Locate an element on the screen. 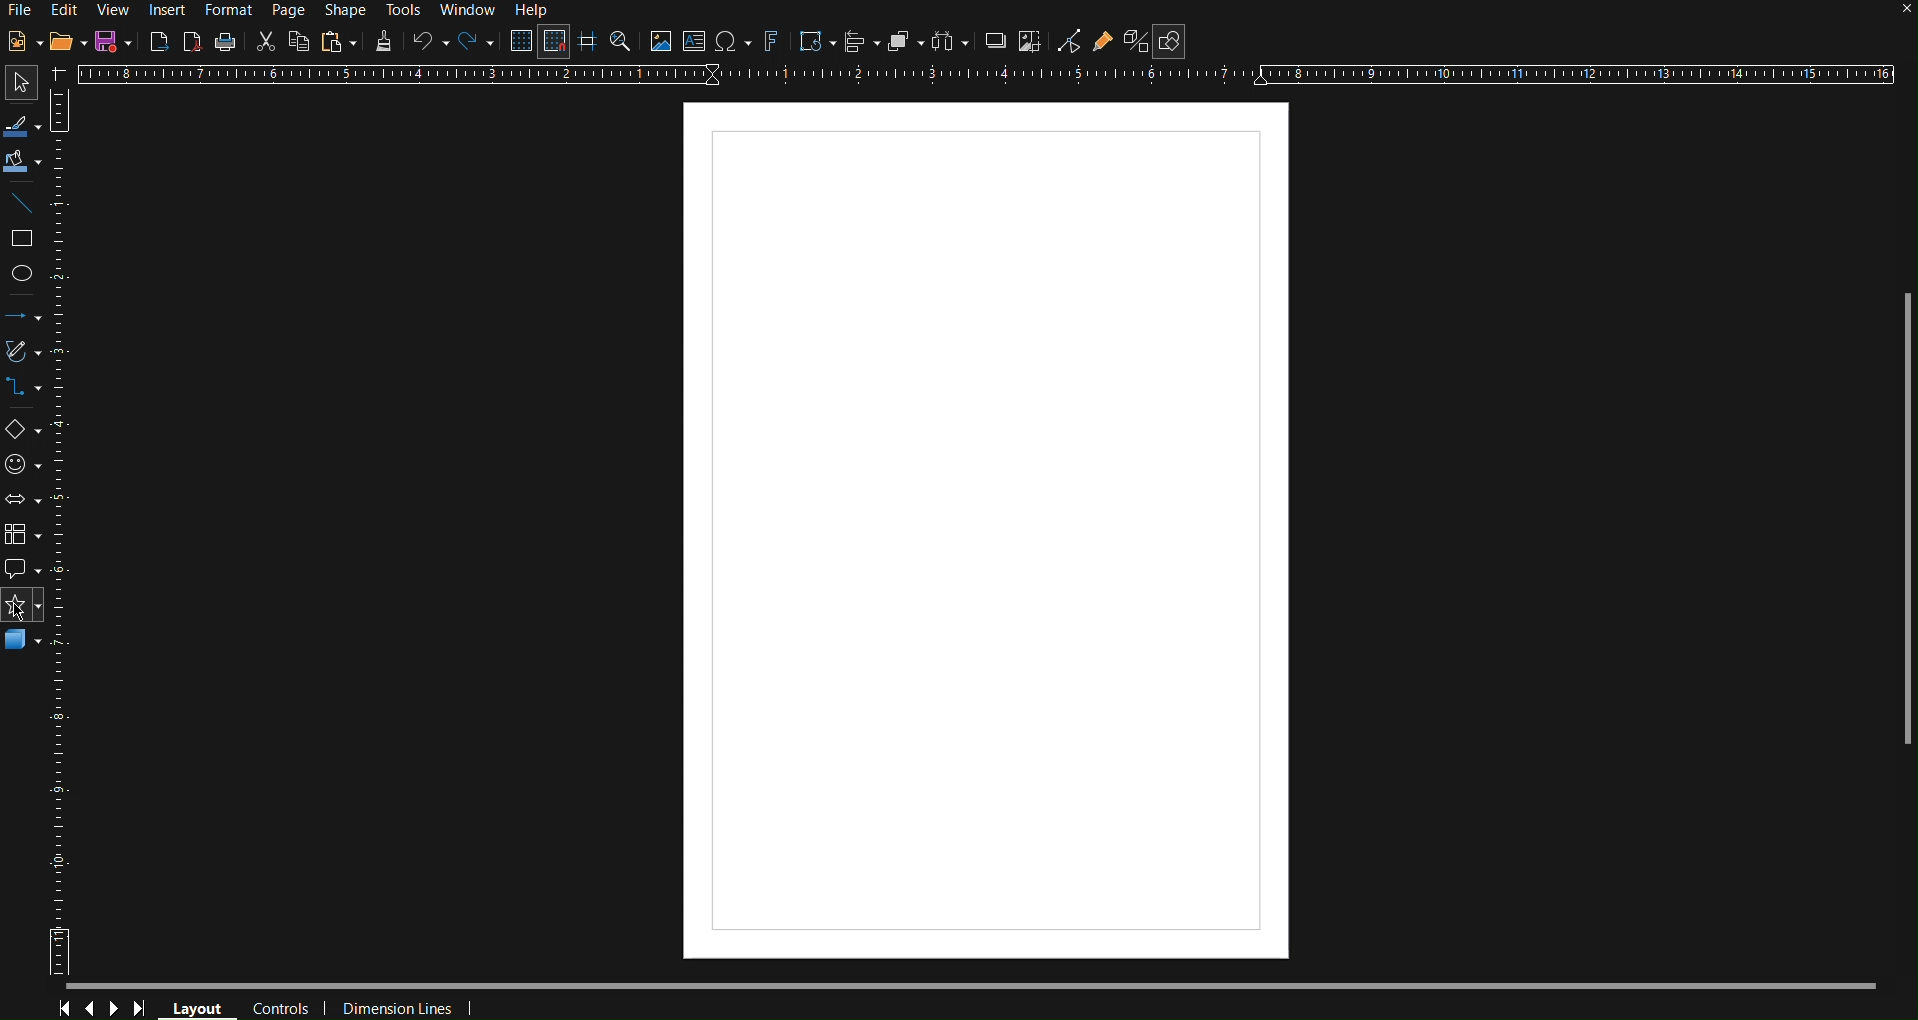 This screenshot has width=1918, height=1020. Toggle Extrusion is located at coordinates (1138, 41).